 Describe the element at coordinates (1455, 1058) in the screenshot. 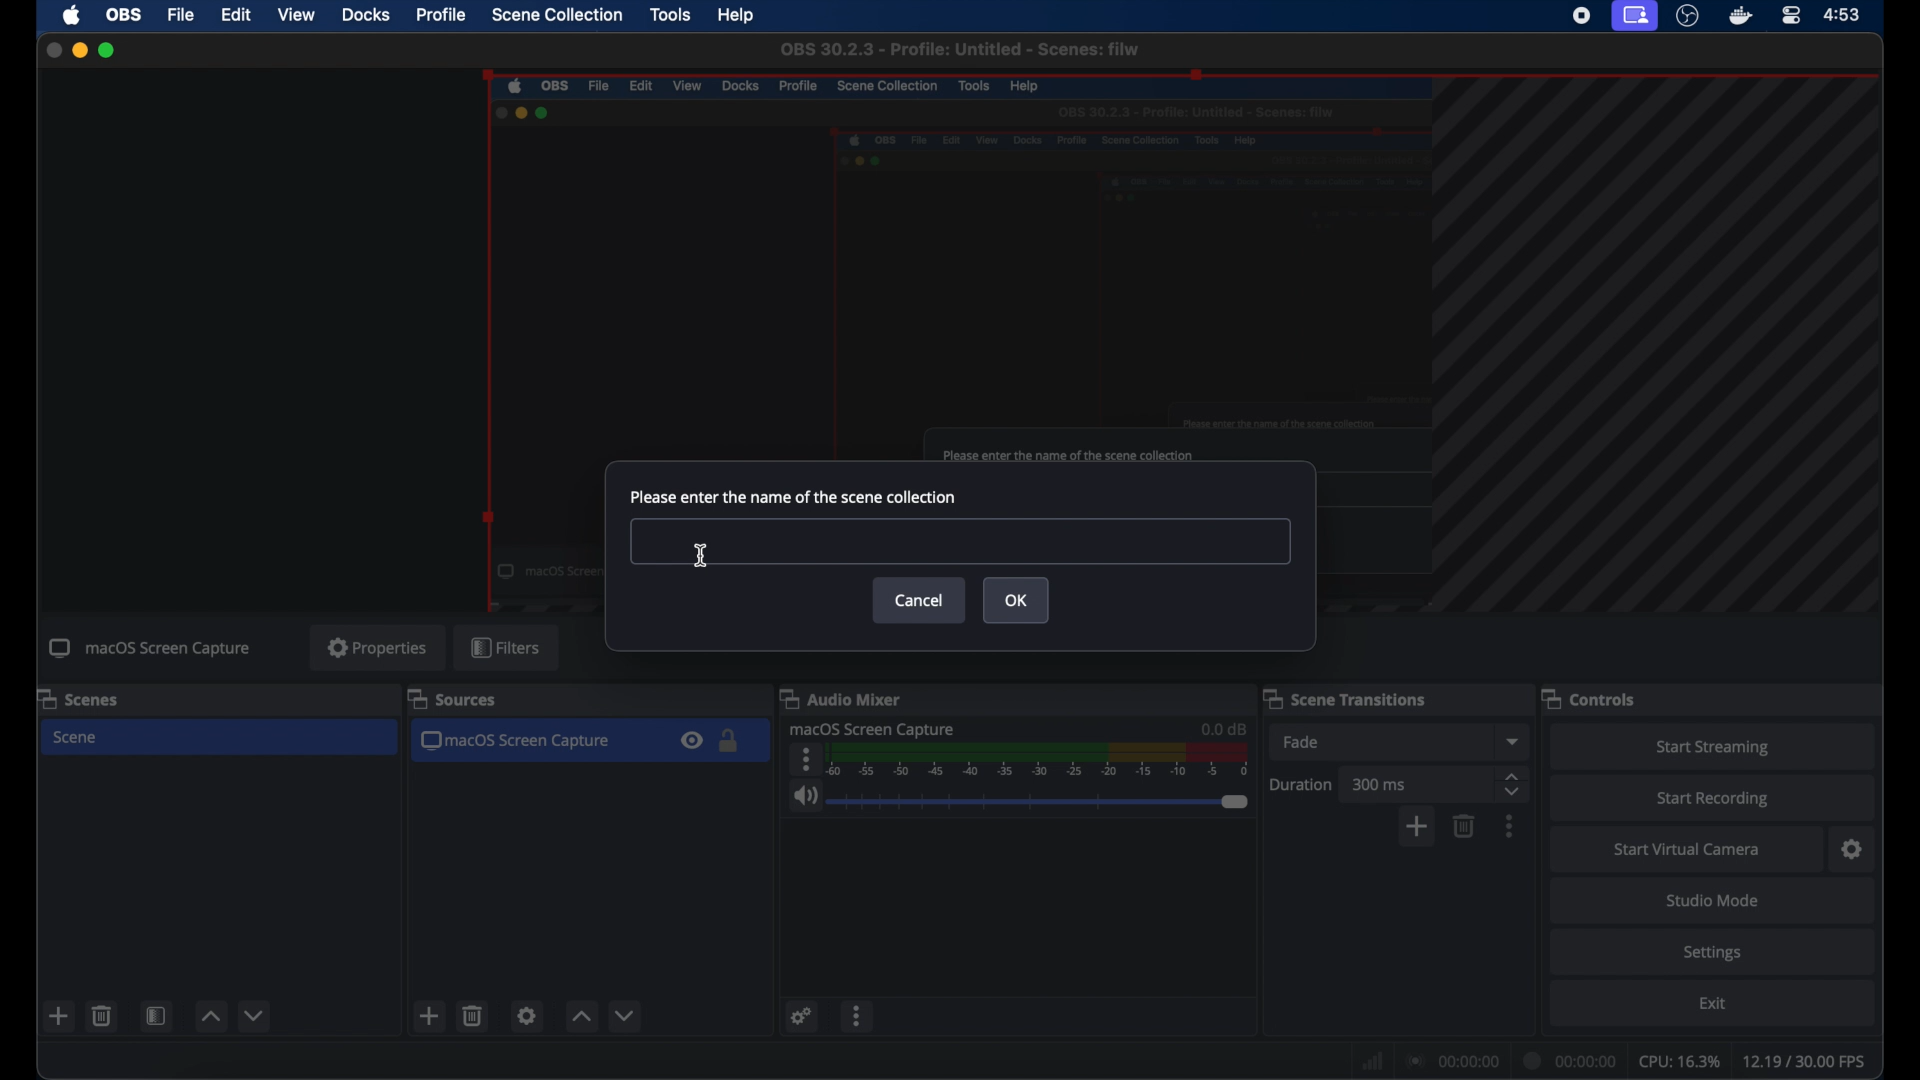

I see `connection` at that location.